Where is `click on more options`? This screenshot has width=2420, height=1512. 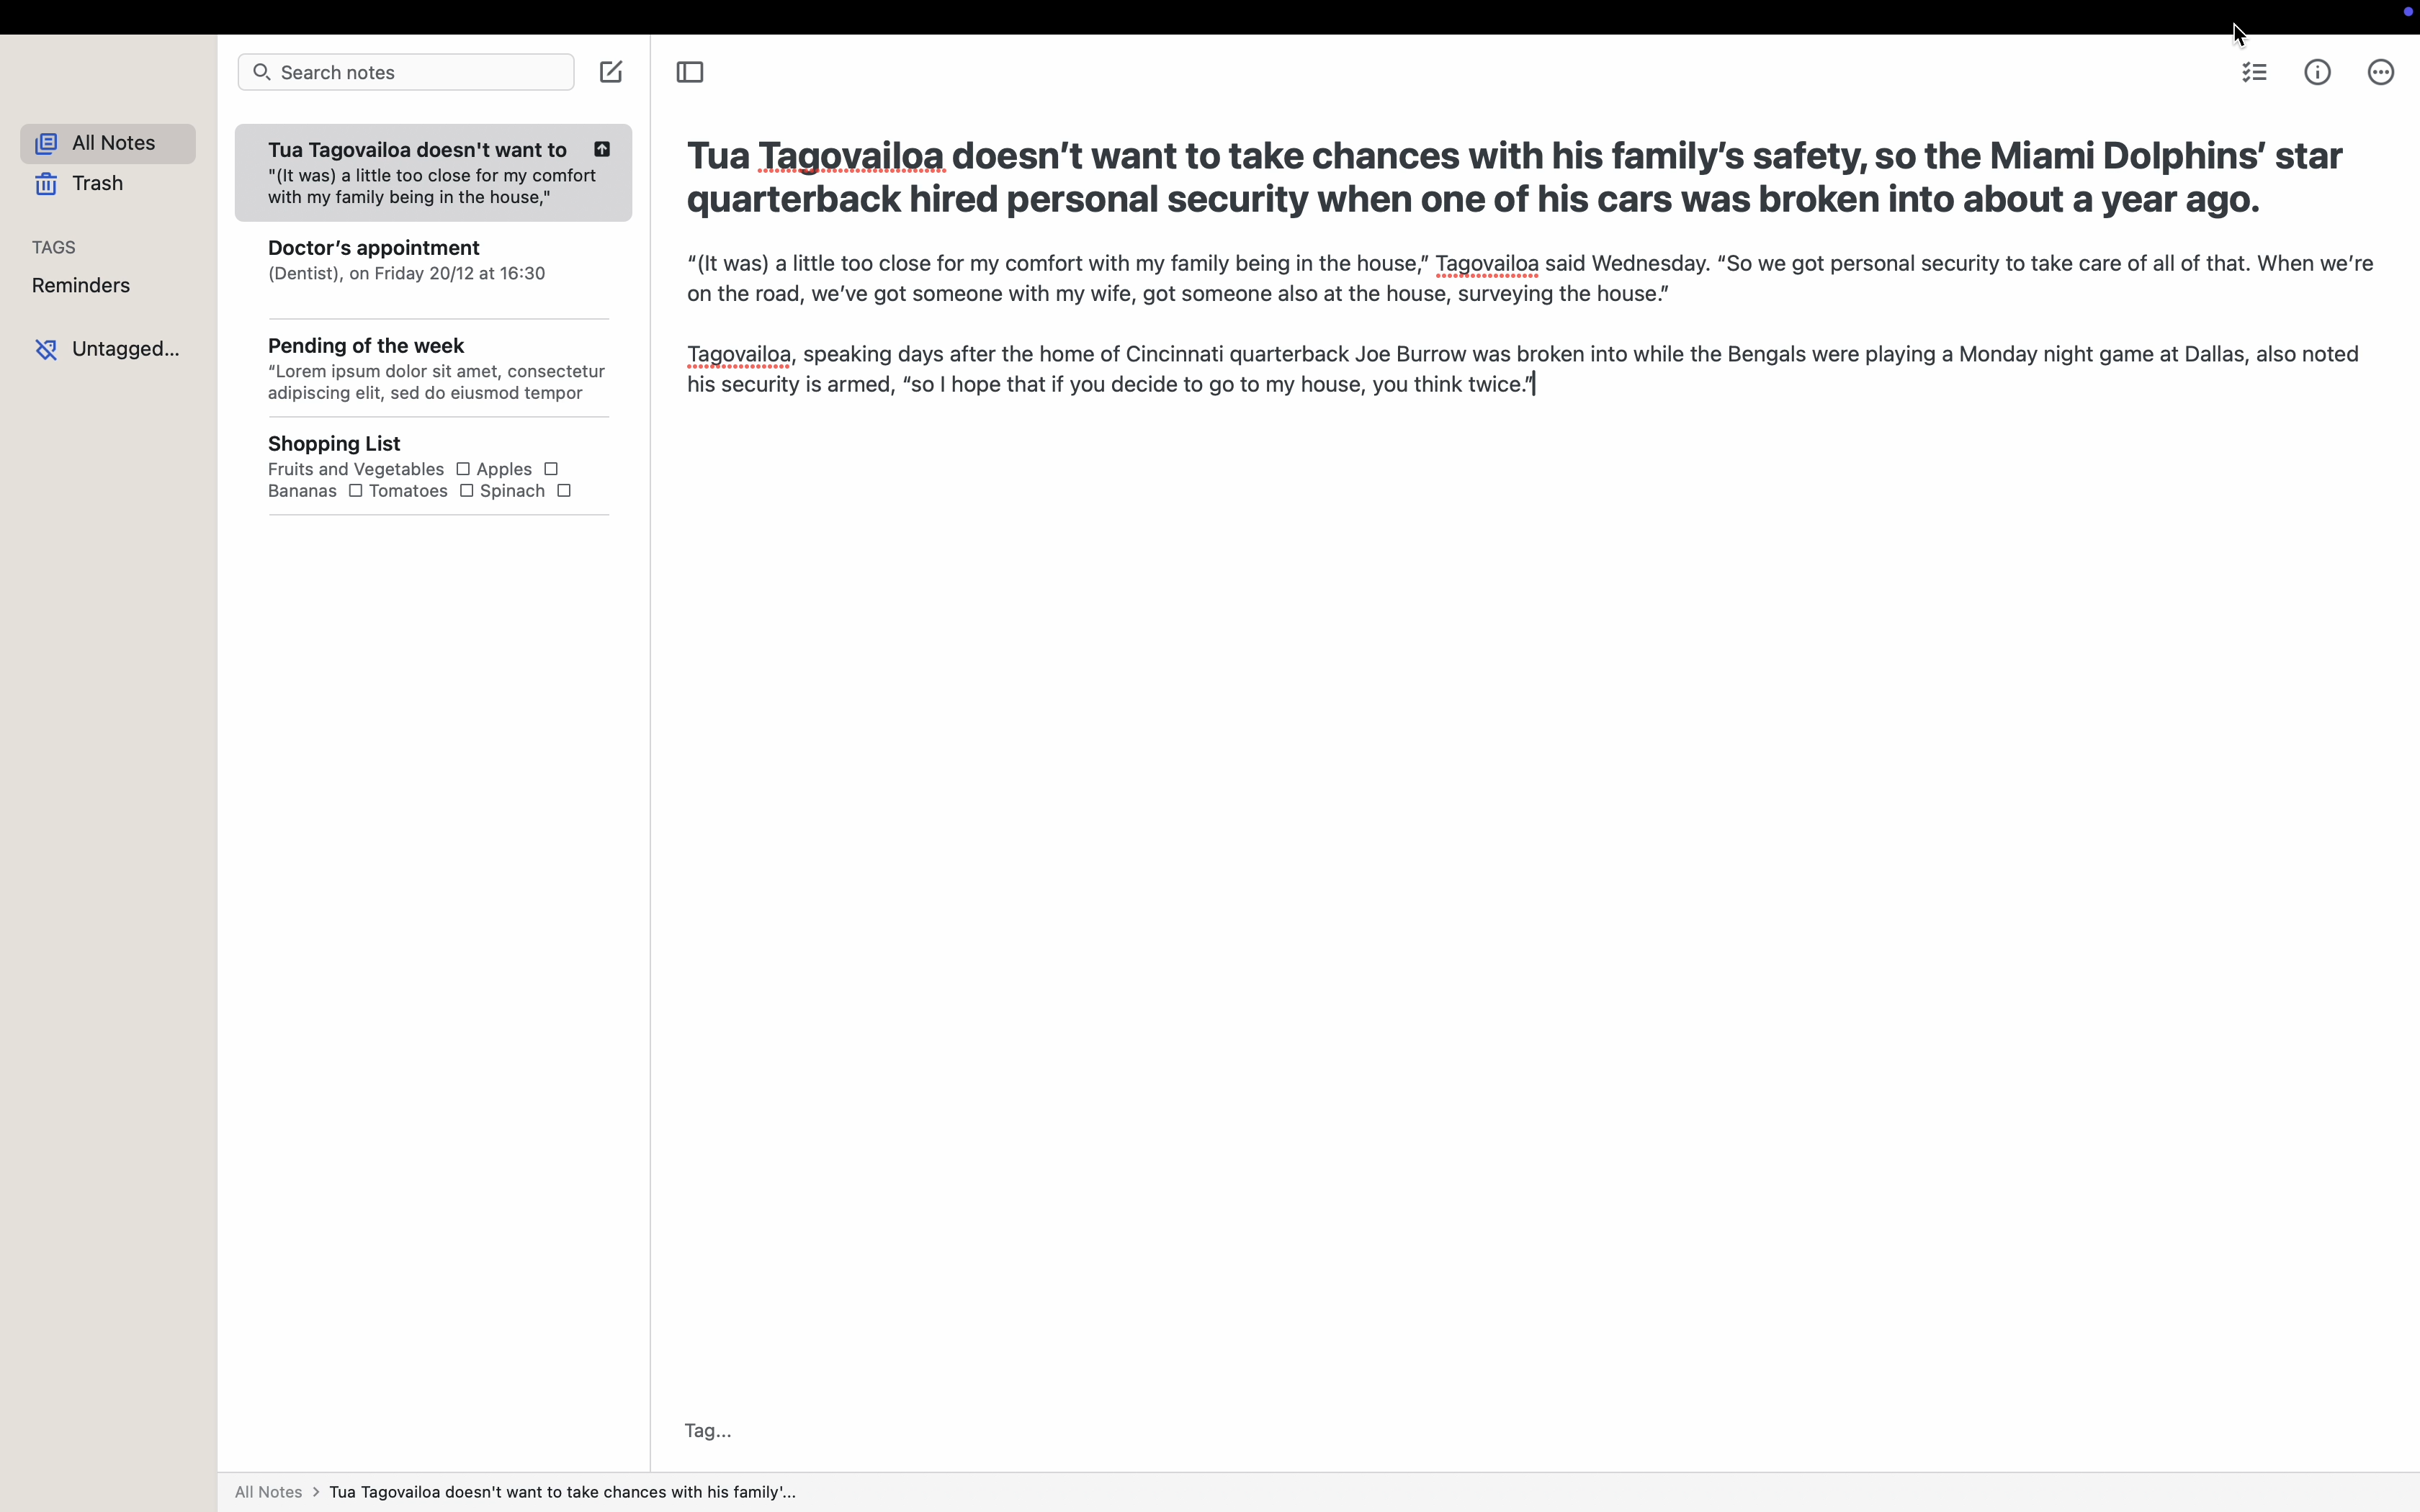 click on more options is located at coordinates (2377, 77).